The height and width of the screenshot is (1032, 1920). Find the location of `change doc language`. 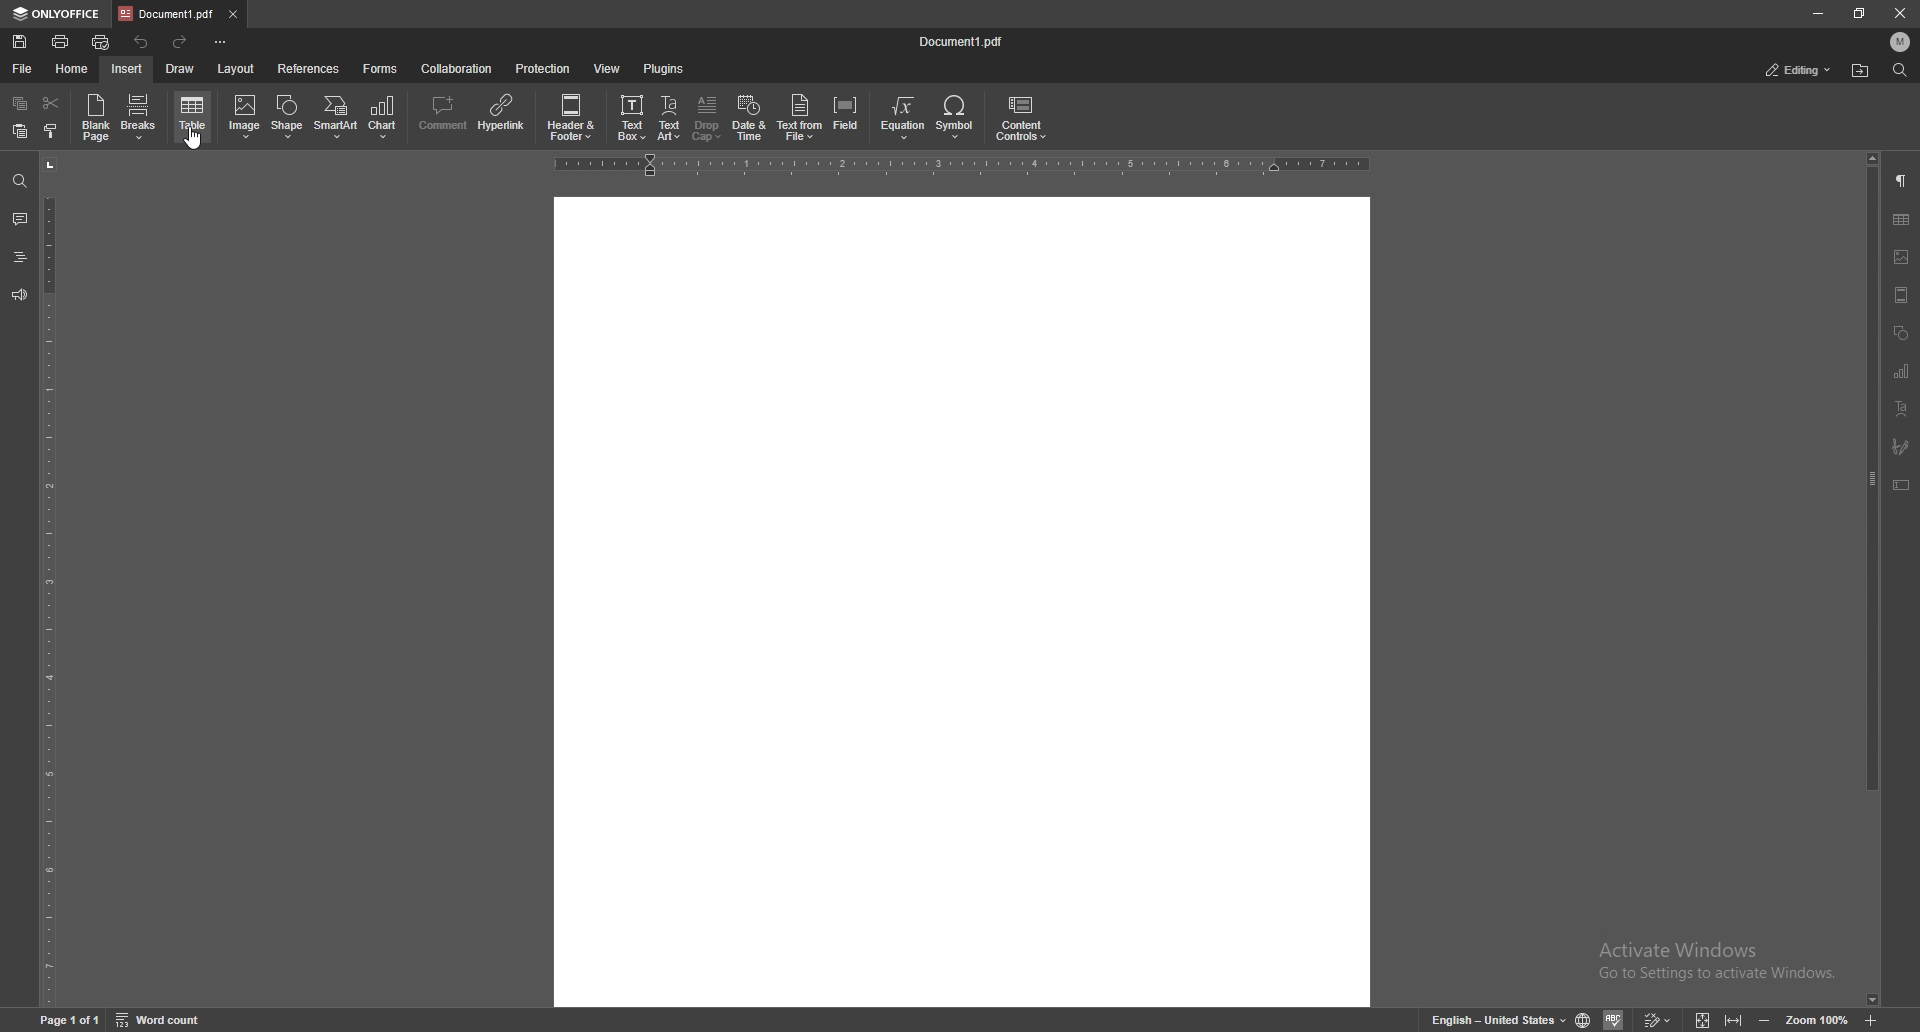

change doc language is located at coordinates (1585, 1021).